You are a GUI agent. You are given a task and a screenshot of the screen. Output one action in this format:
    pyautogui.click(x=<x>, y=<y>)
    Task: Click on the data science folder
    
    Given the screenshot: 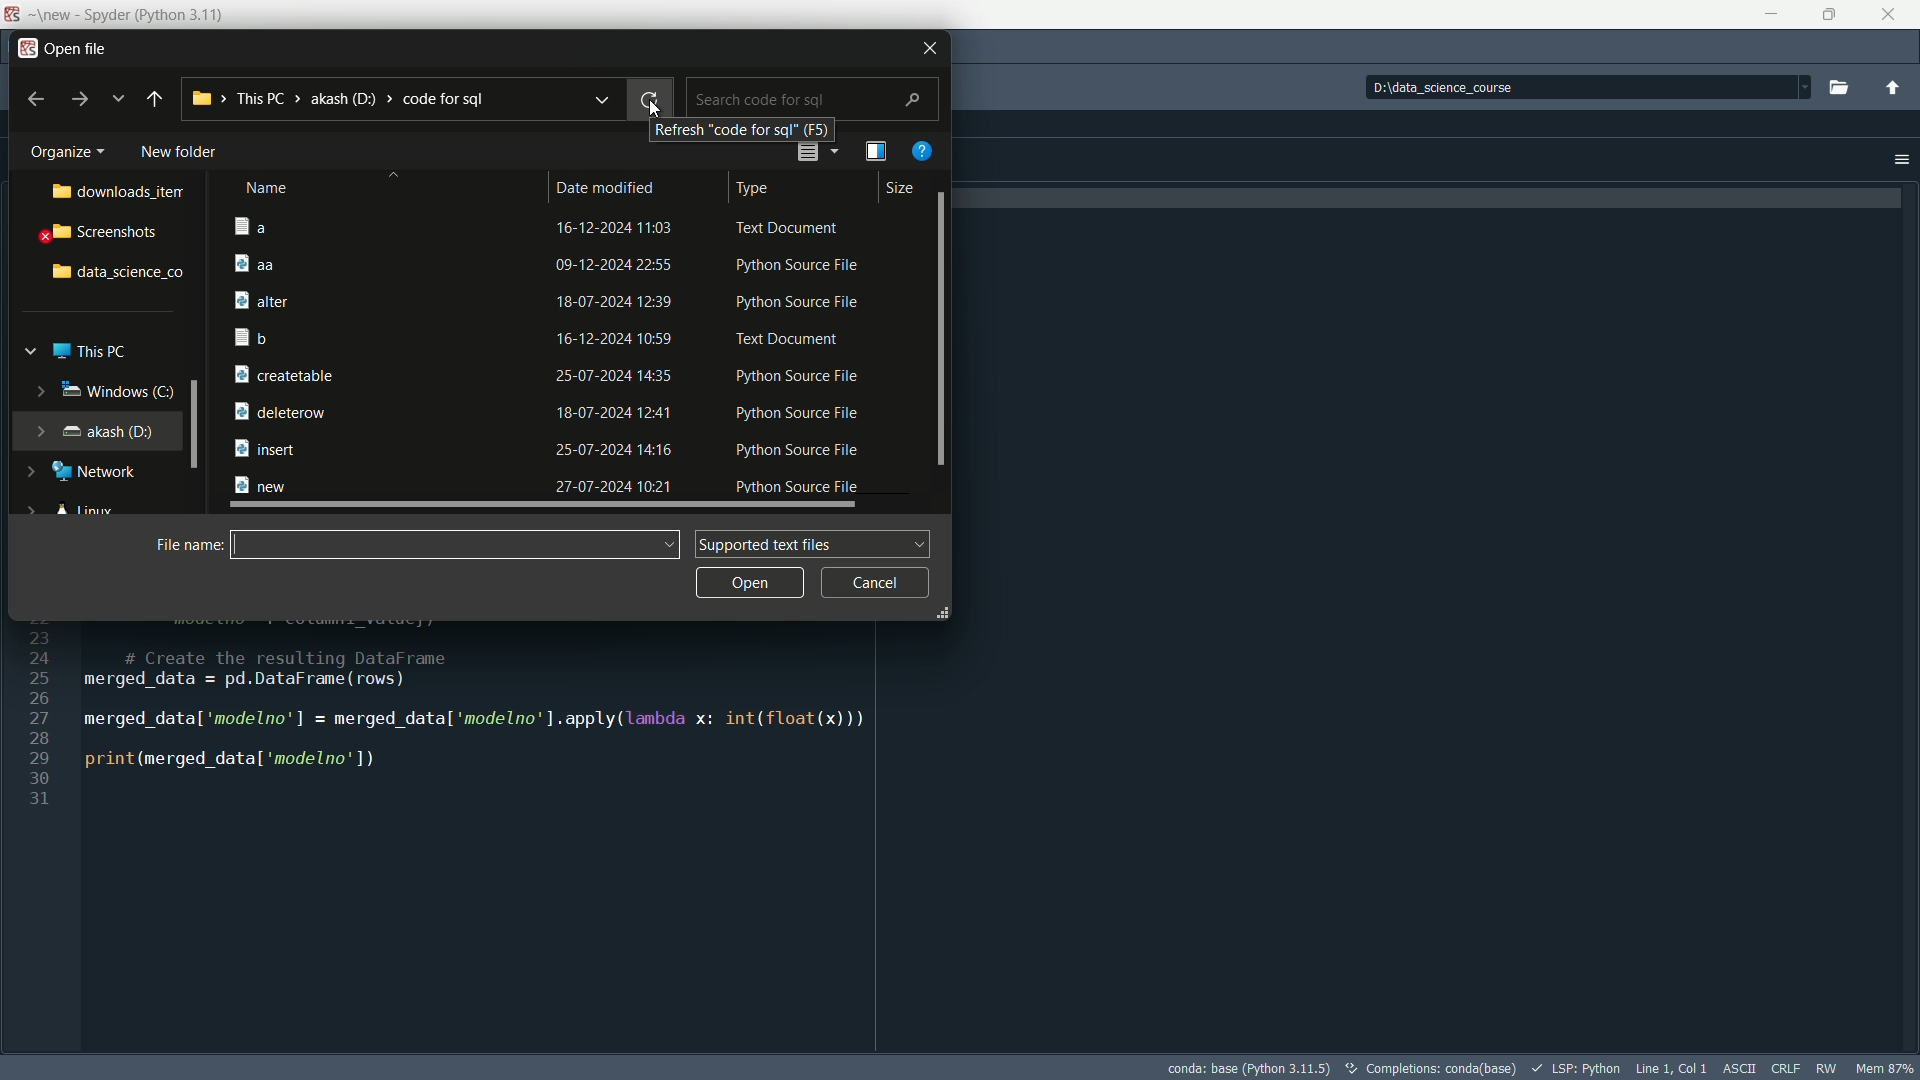 What is the action you would take?
    pyautogui.click(x=119, y=273)
    